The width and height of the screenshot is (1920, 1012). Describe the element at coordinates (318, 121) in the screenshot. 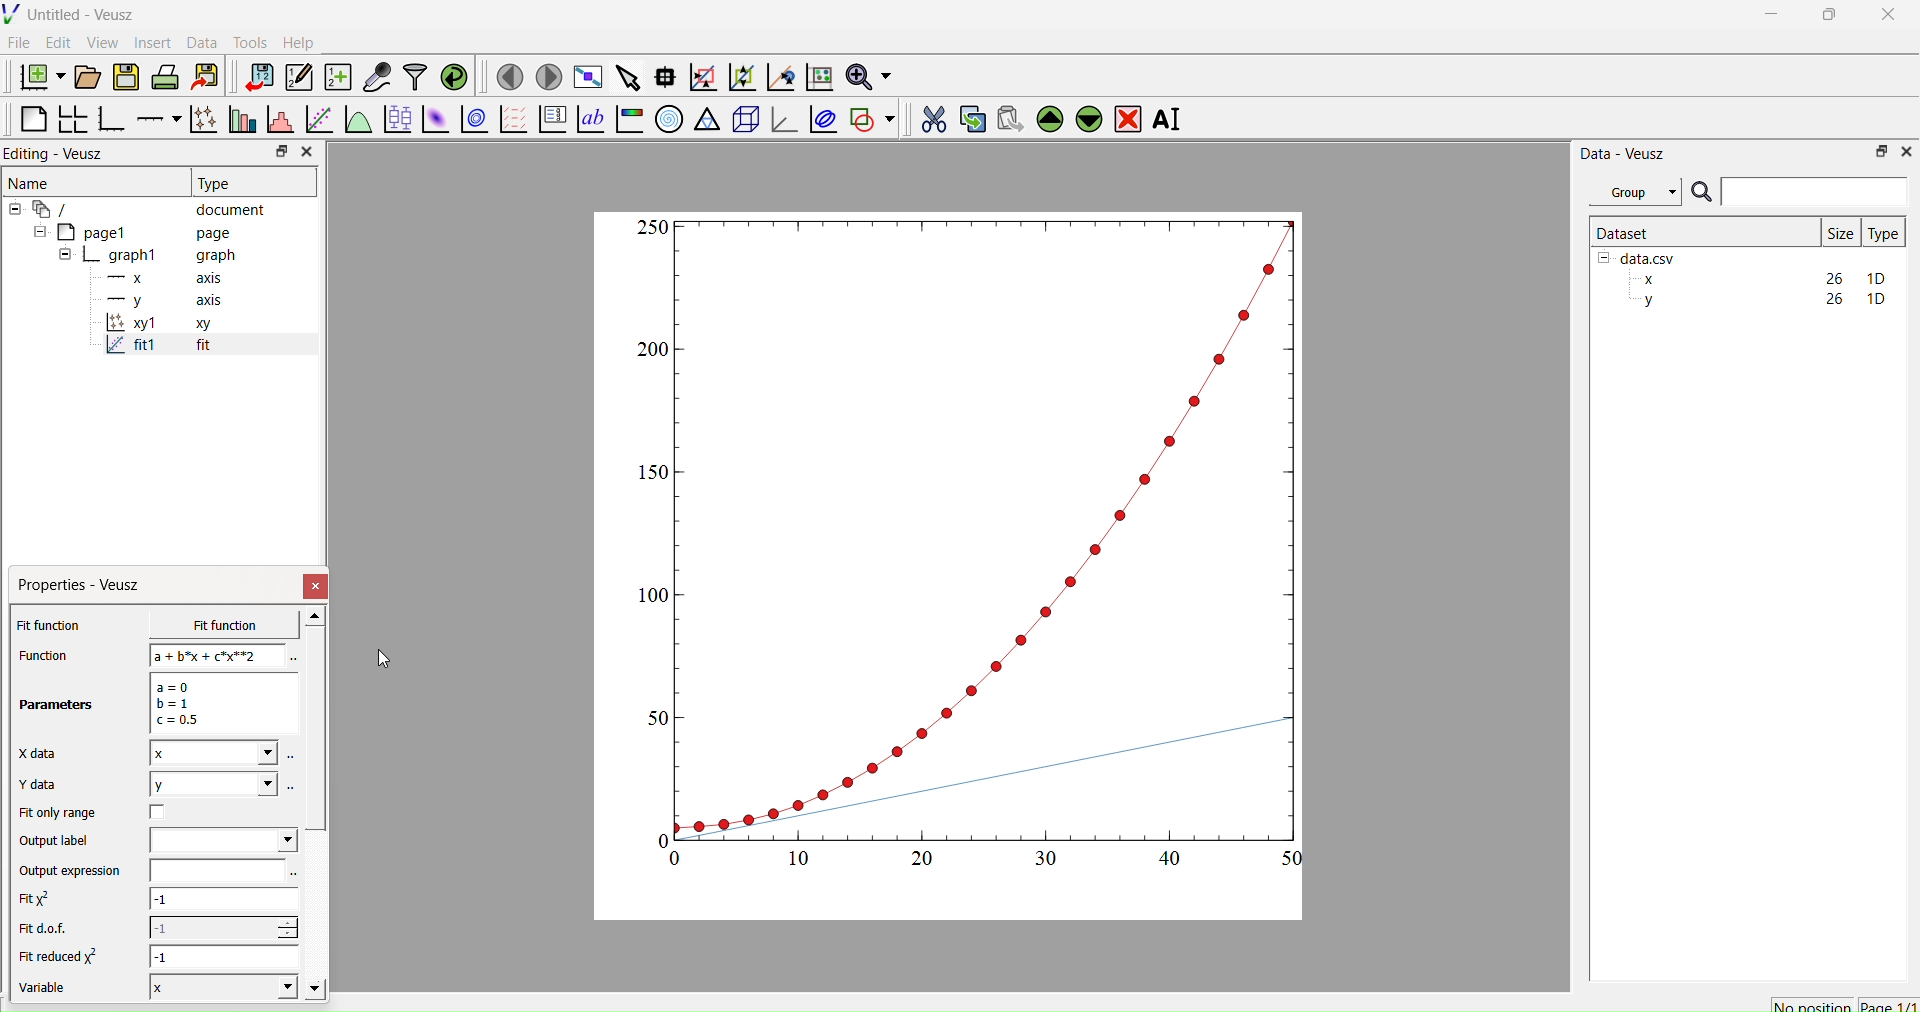

I see `Fit a function to data` at that location.